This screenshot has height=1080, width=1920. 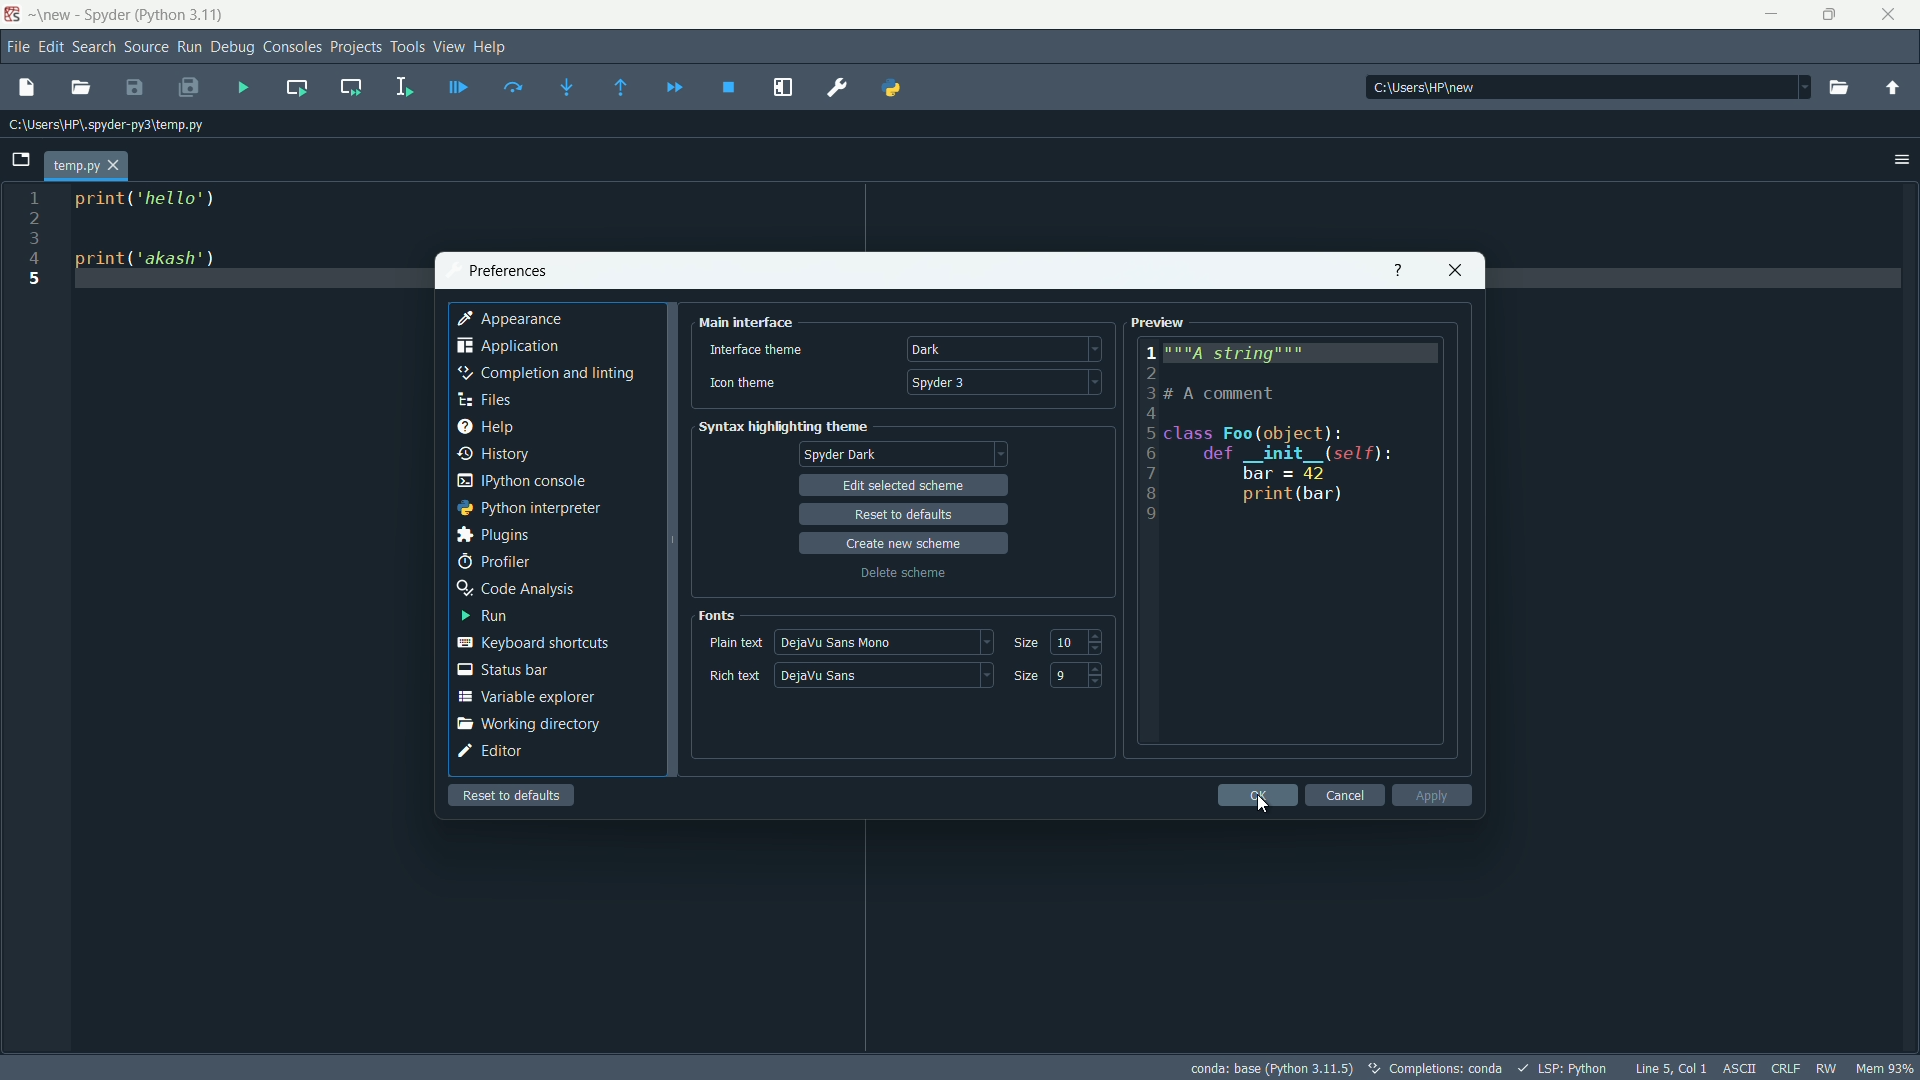 I want to click on parent directory, so click(x=1891, y=89).